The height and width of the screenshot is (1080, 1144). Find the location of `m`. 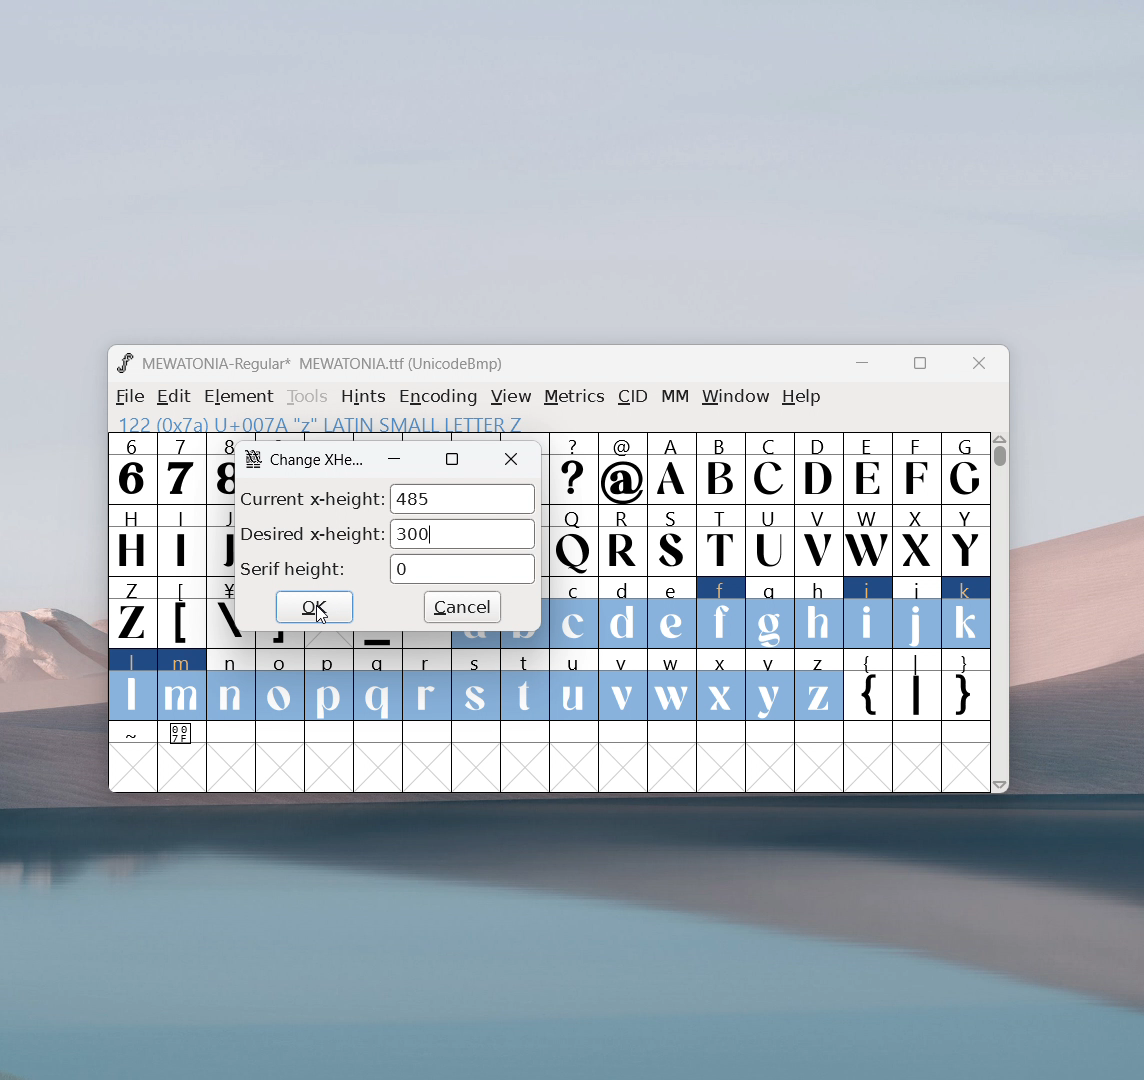

m is located at coordinates (182, 685).